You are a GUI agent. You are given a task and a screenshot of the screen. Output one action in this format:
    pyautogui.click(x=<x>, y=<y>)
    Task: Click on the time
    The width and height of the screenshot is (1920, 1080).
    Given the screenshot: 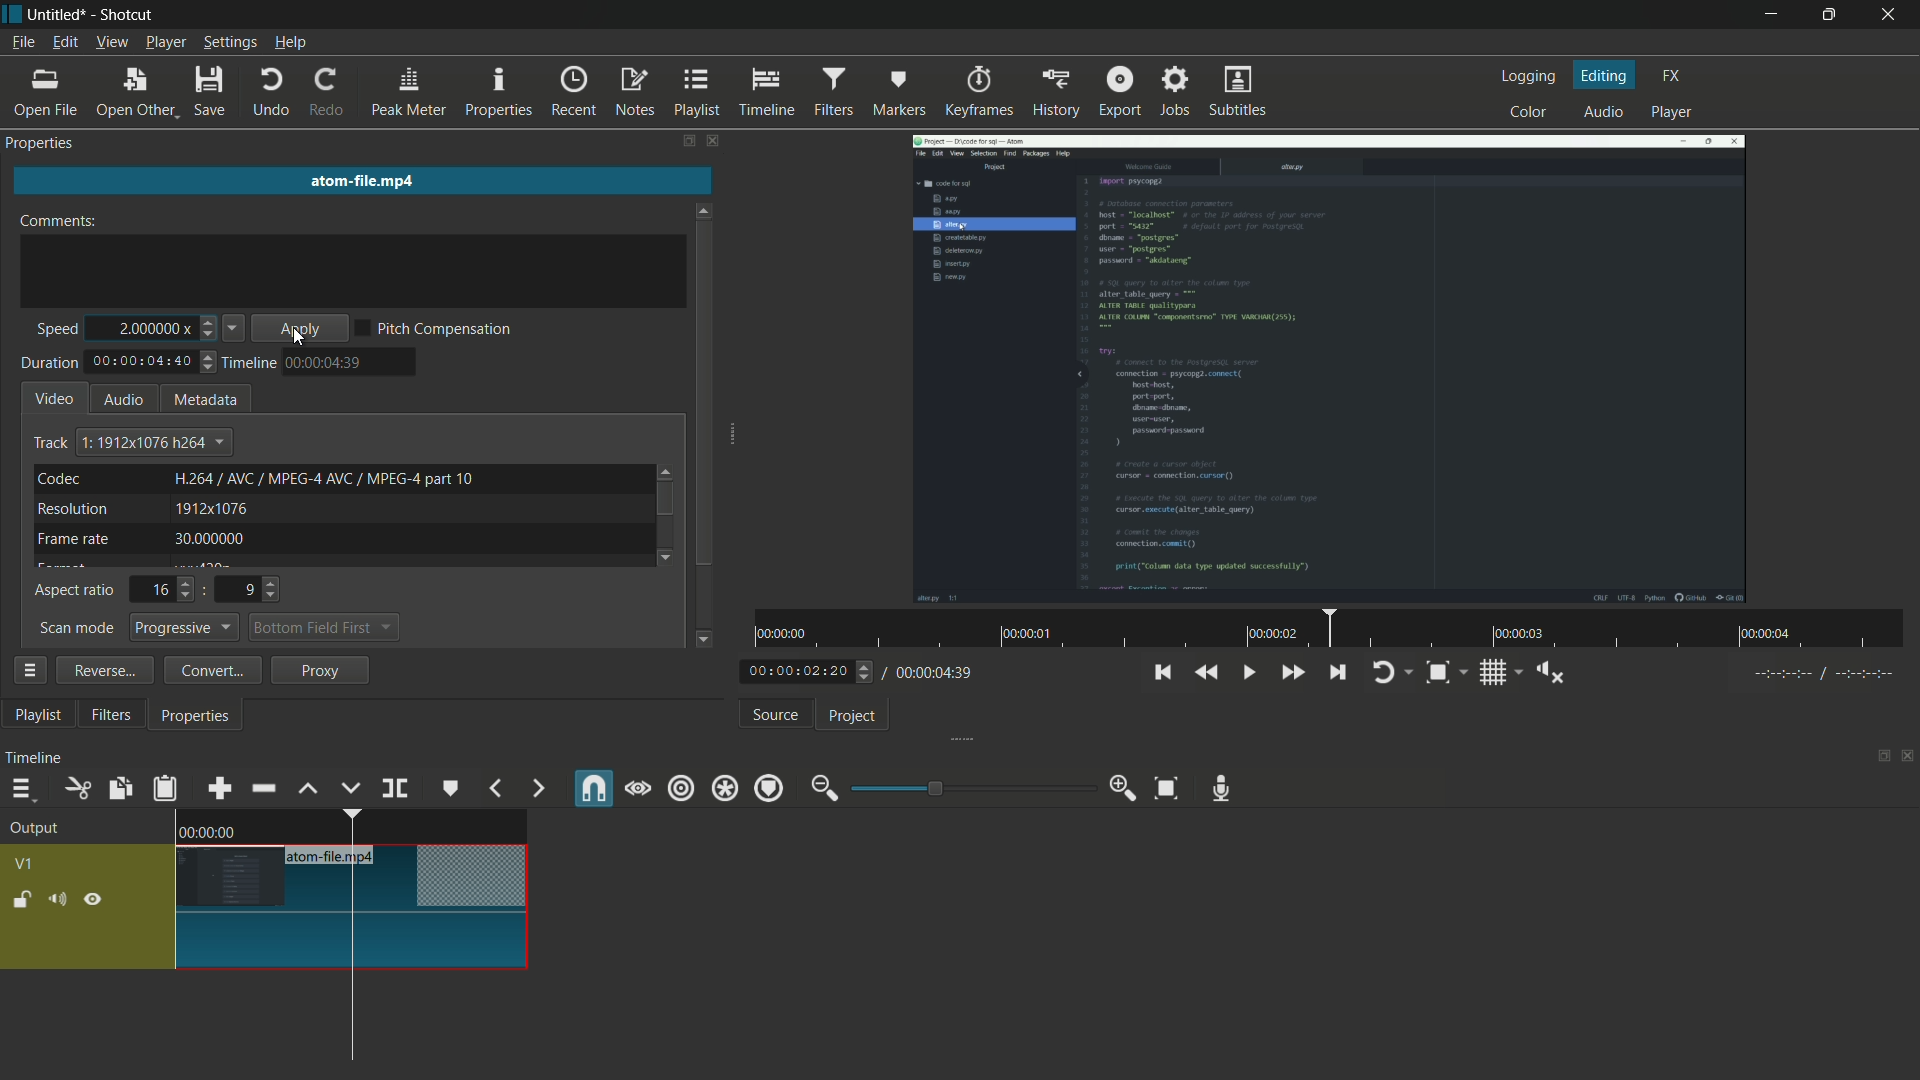 What is the action you would take?
    pyautogui.click(x=326, y=363)
    